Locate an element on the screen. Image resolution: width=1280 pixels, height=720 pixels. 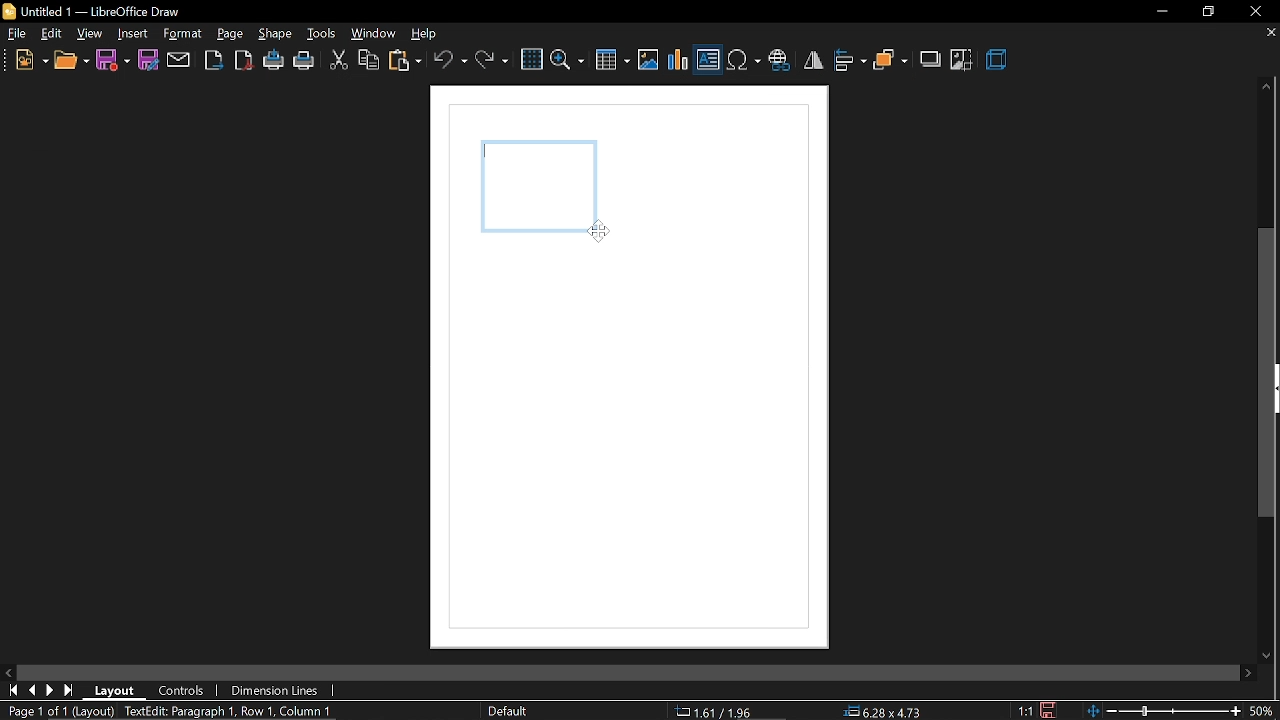
create text frame is located at coordinates (227, 712).